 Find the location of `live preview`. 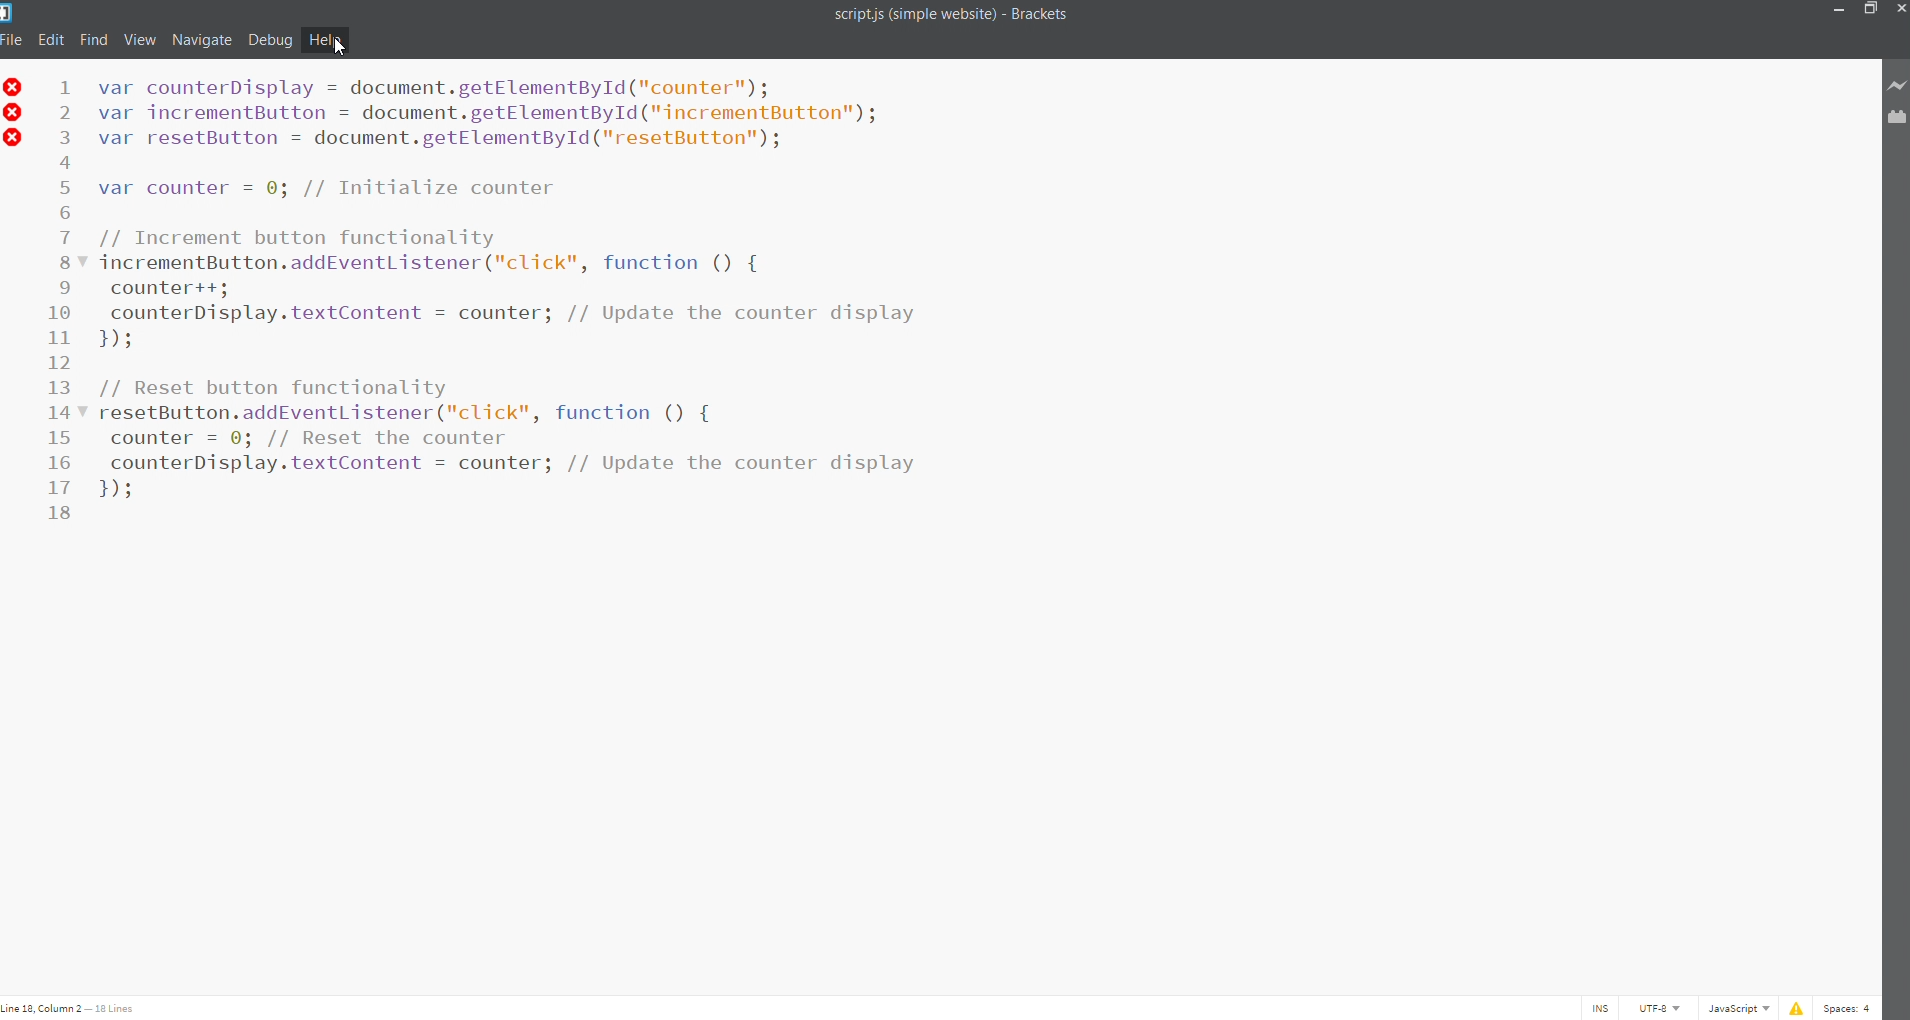

live preview is located at coordinates (1898, 84).